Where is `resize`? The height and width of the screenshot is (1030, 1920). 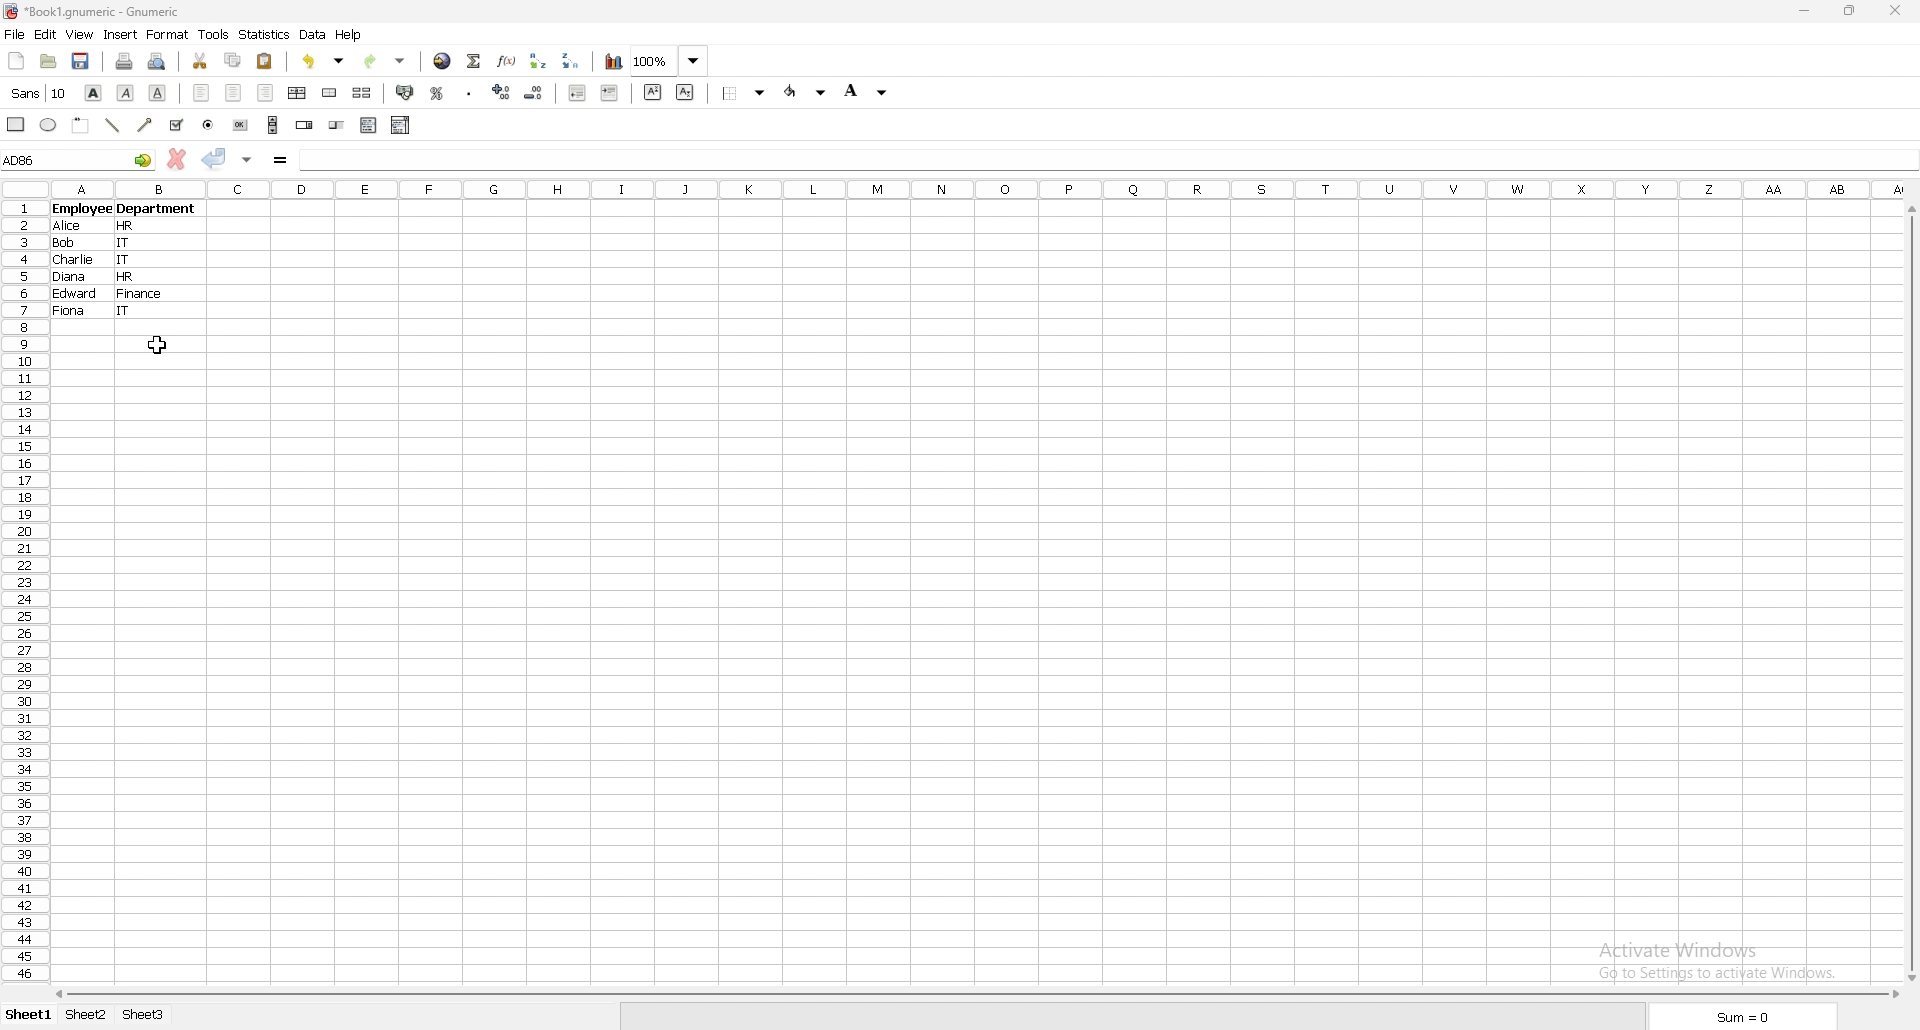
resize is located at coordinates (1851, 10).